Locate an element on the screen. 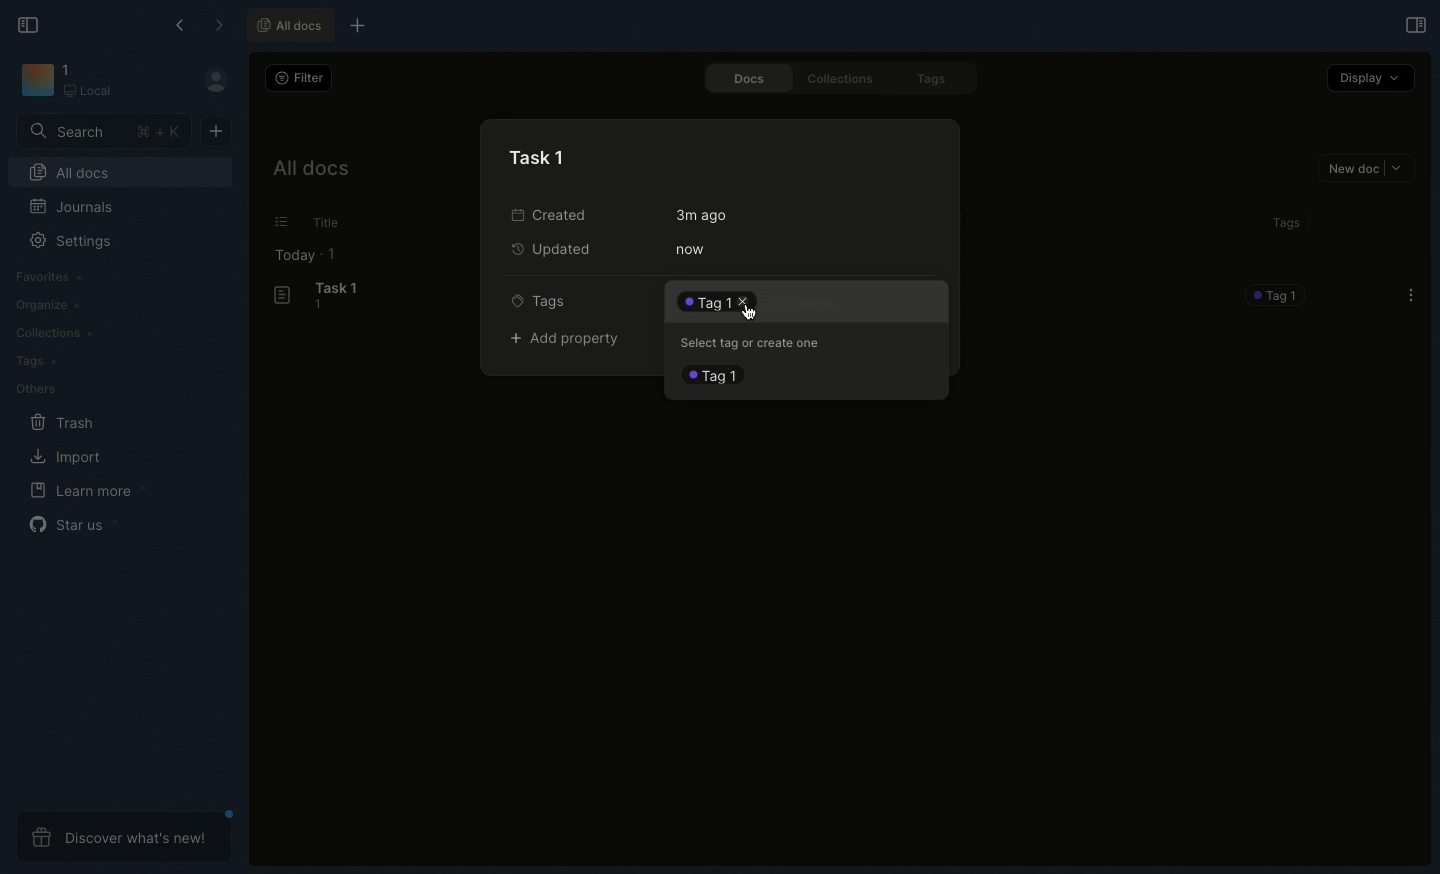 The width and height of the screenshot is (1440, 874). Discover what's new! is located at coordinates (126, 837).